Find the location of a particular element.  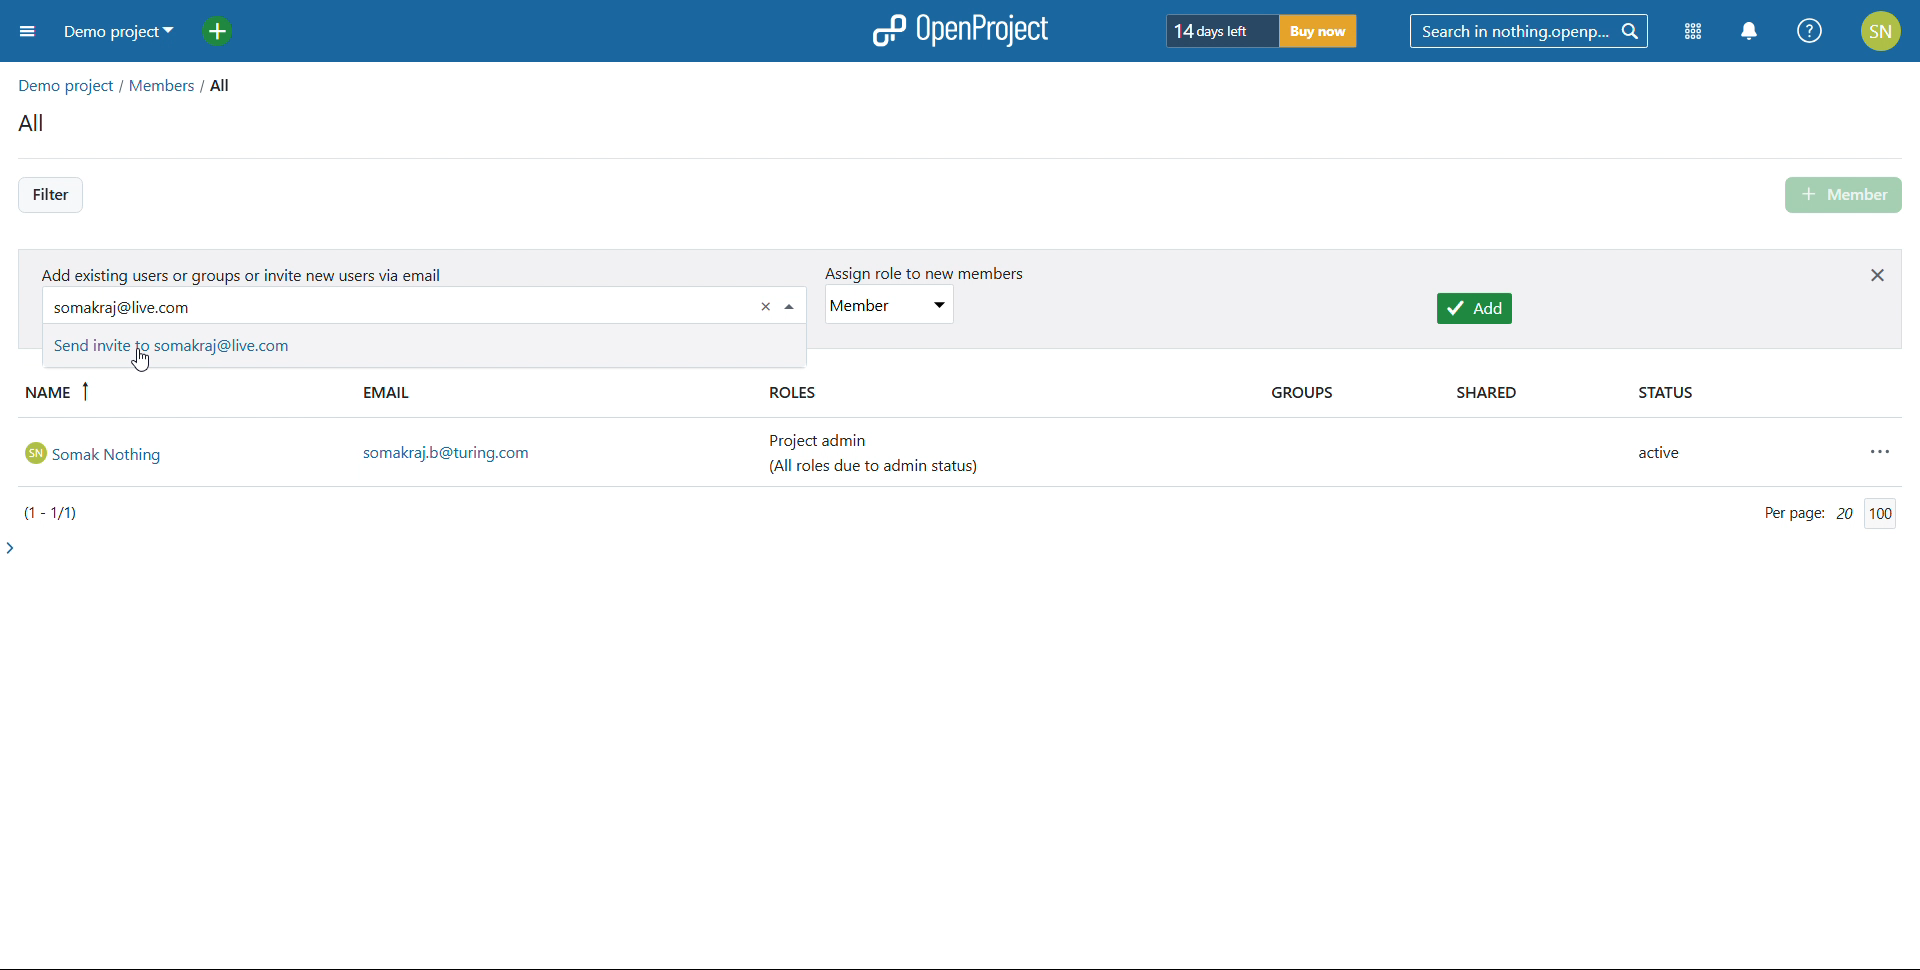

open project is located at coordinates (959, 30).